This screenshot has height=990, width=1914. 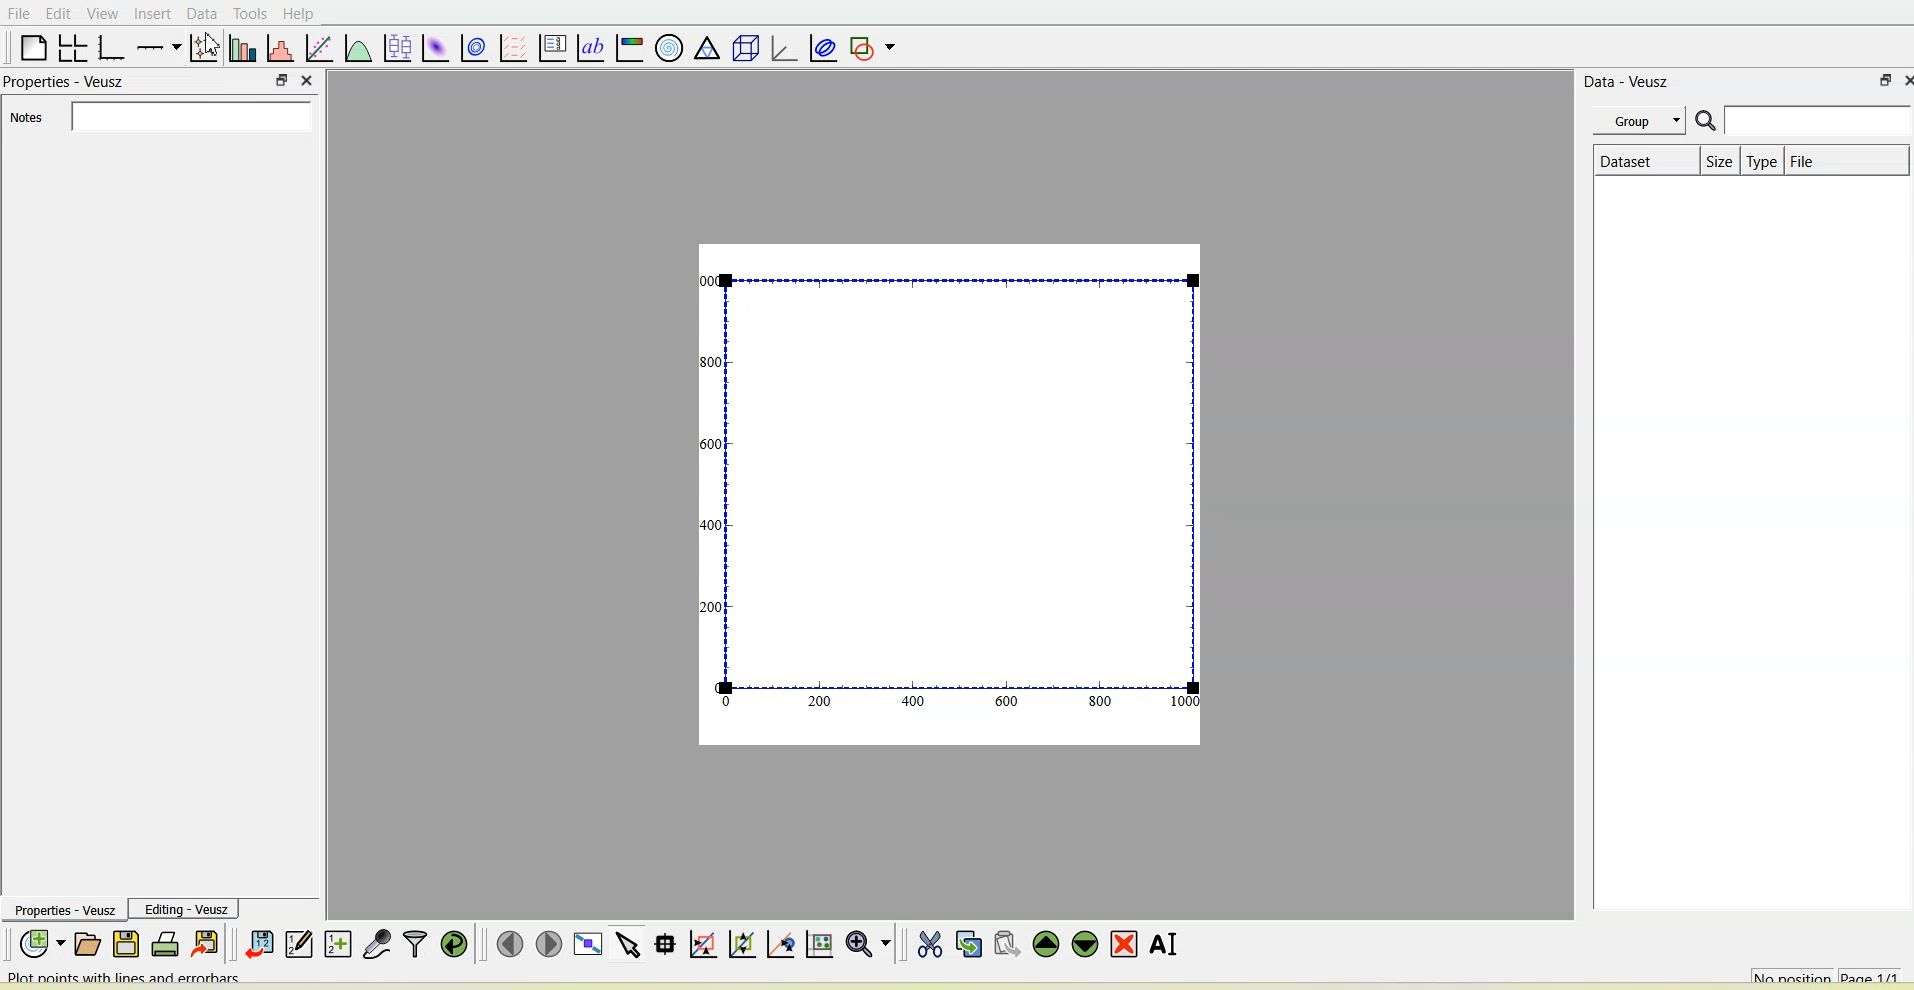 I want to click on Import data into Veusz, so click(x=259, y=944).